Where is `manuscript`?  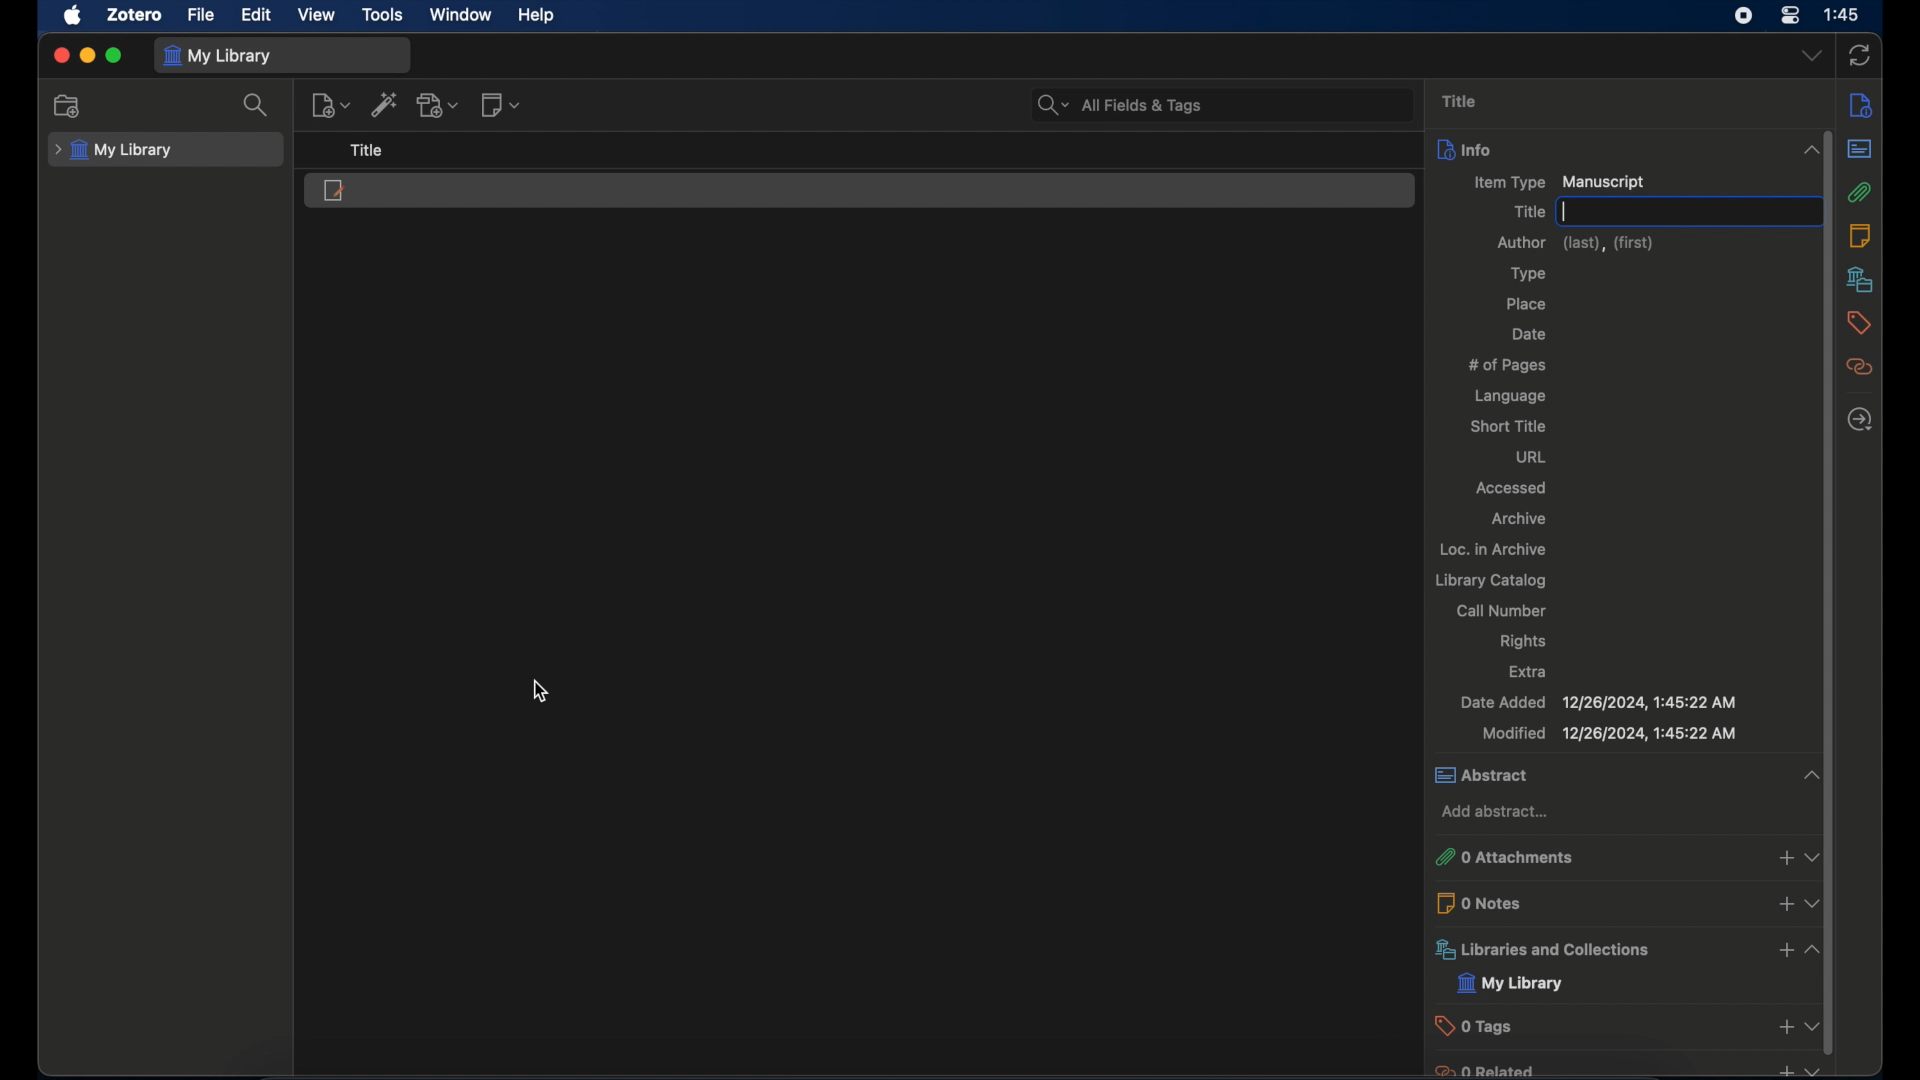 manuscript is located at coordinates (334, 190).